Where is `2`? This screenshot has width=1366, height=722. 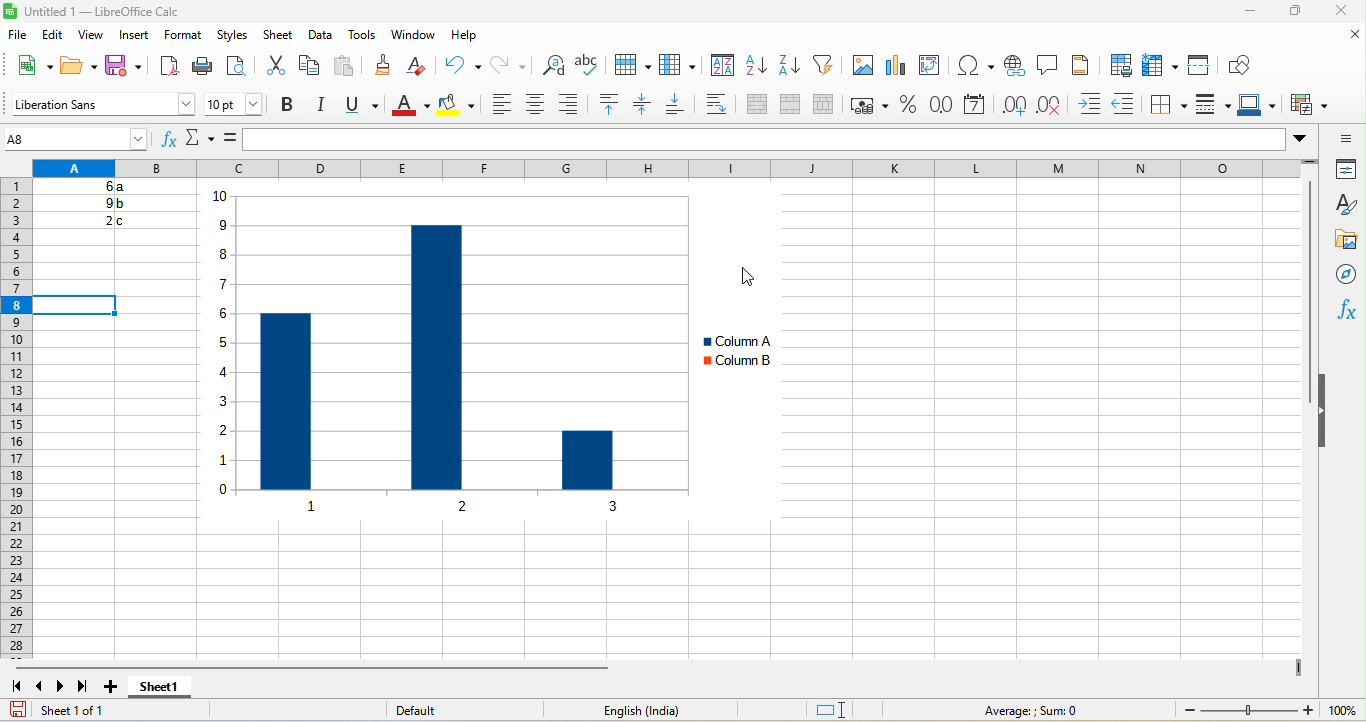 2 is located at coordinates (99, 221).